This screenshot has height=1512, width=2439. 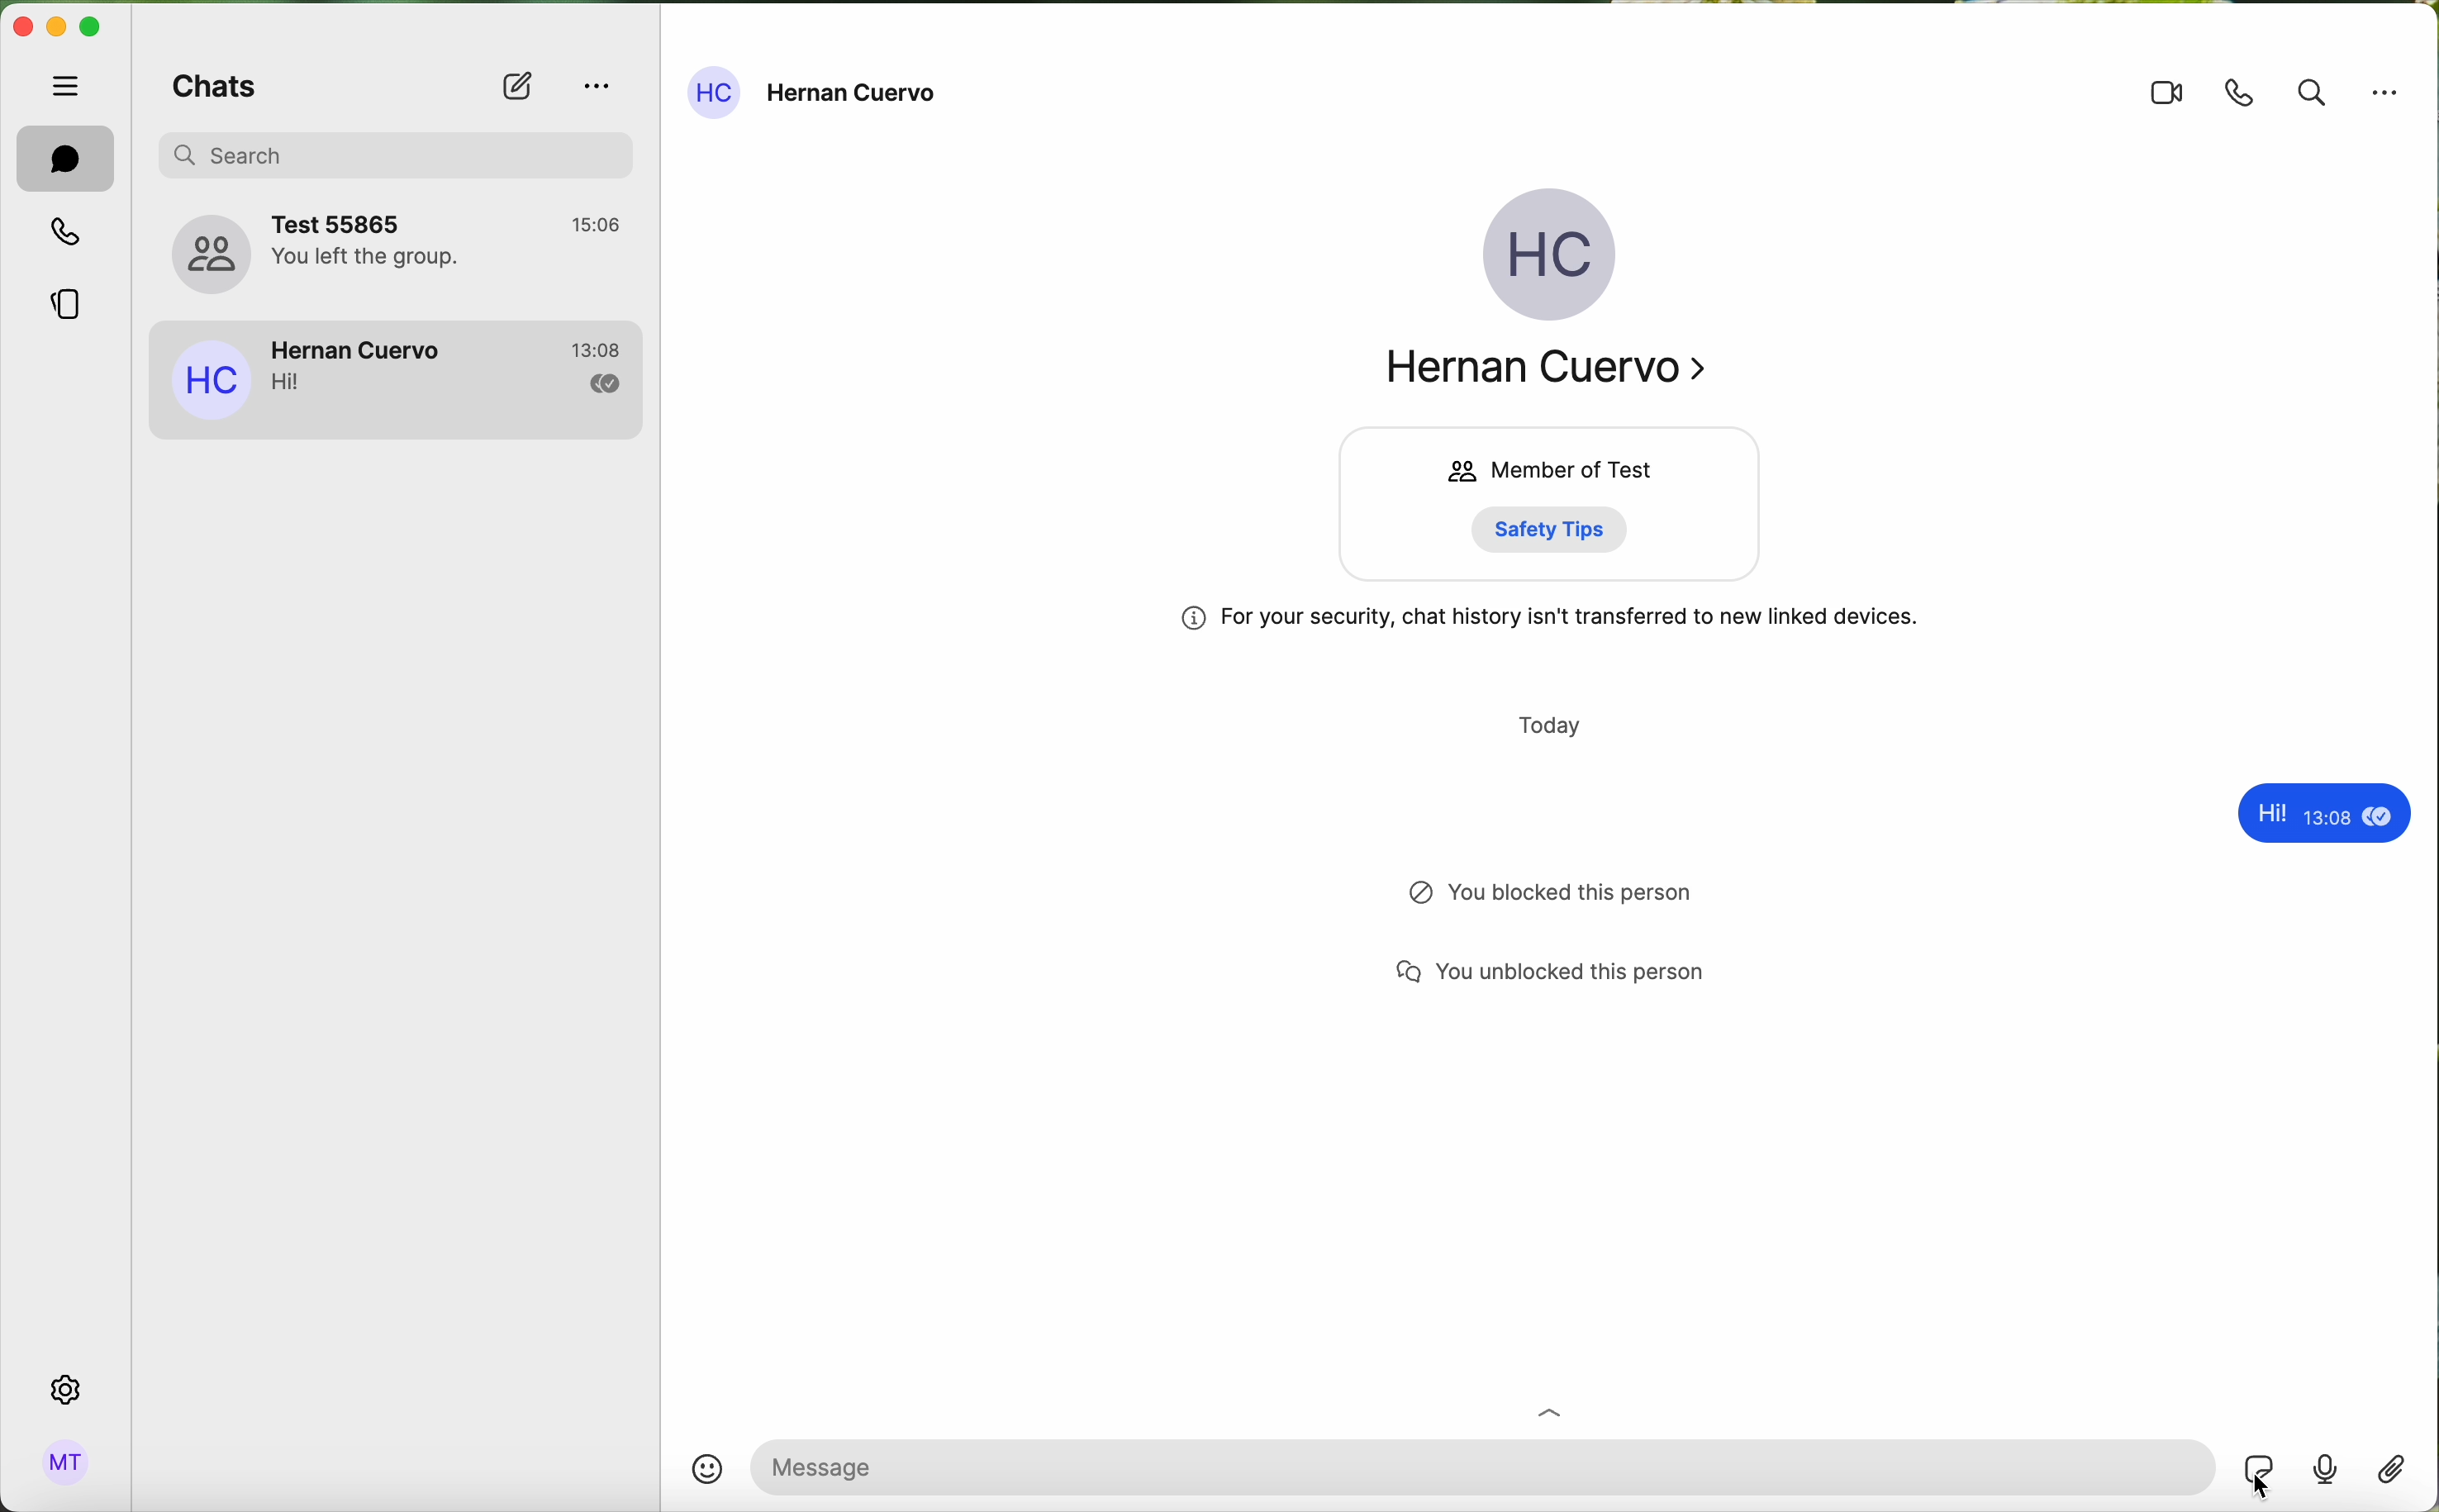 What do you see at coordinates (709, 1468) in the screenshot?
I see `emoji` at bounding box center [709, 1468].